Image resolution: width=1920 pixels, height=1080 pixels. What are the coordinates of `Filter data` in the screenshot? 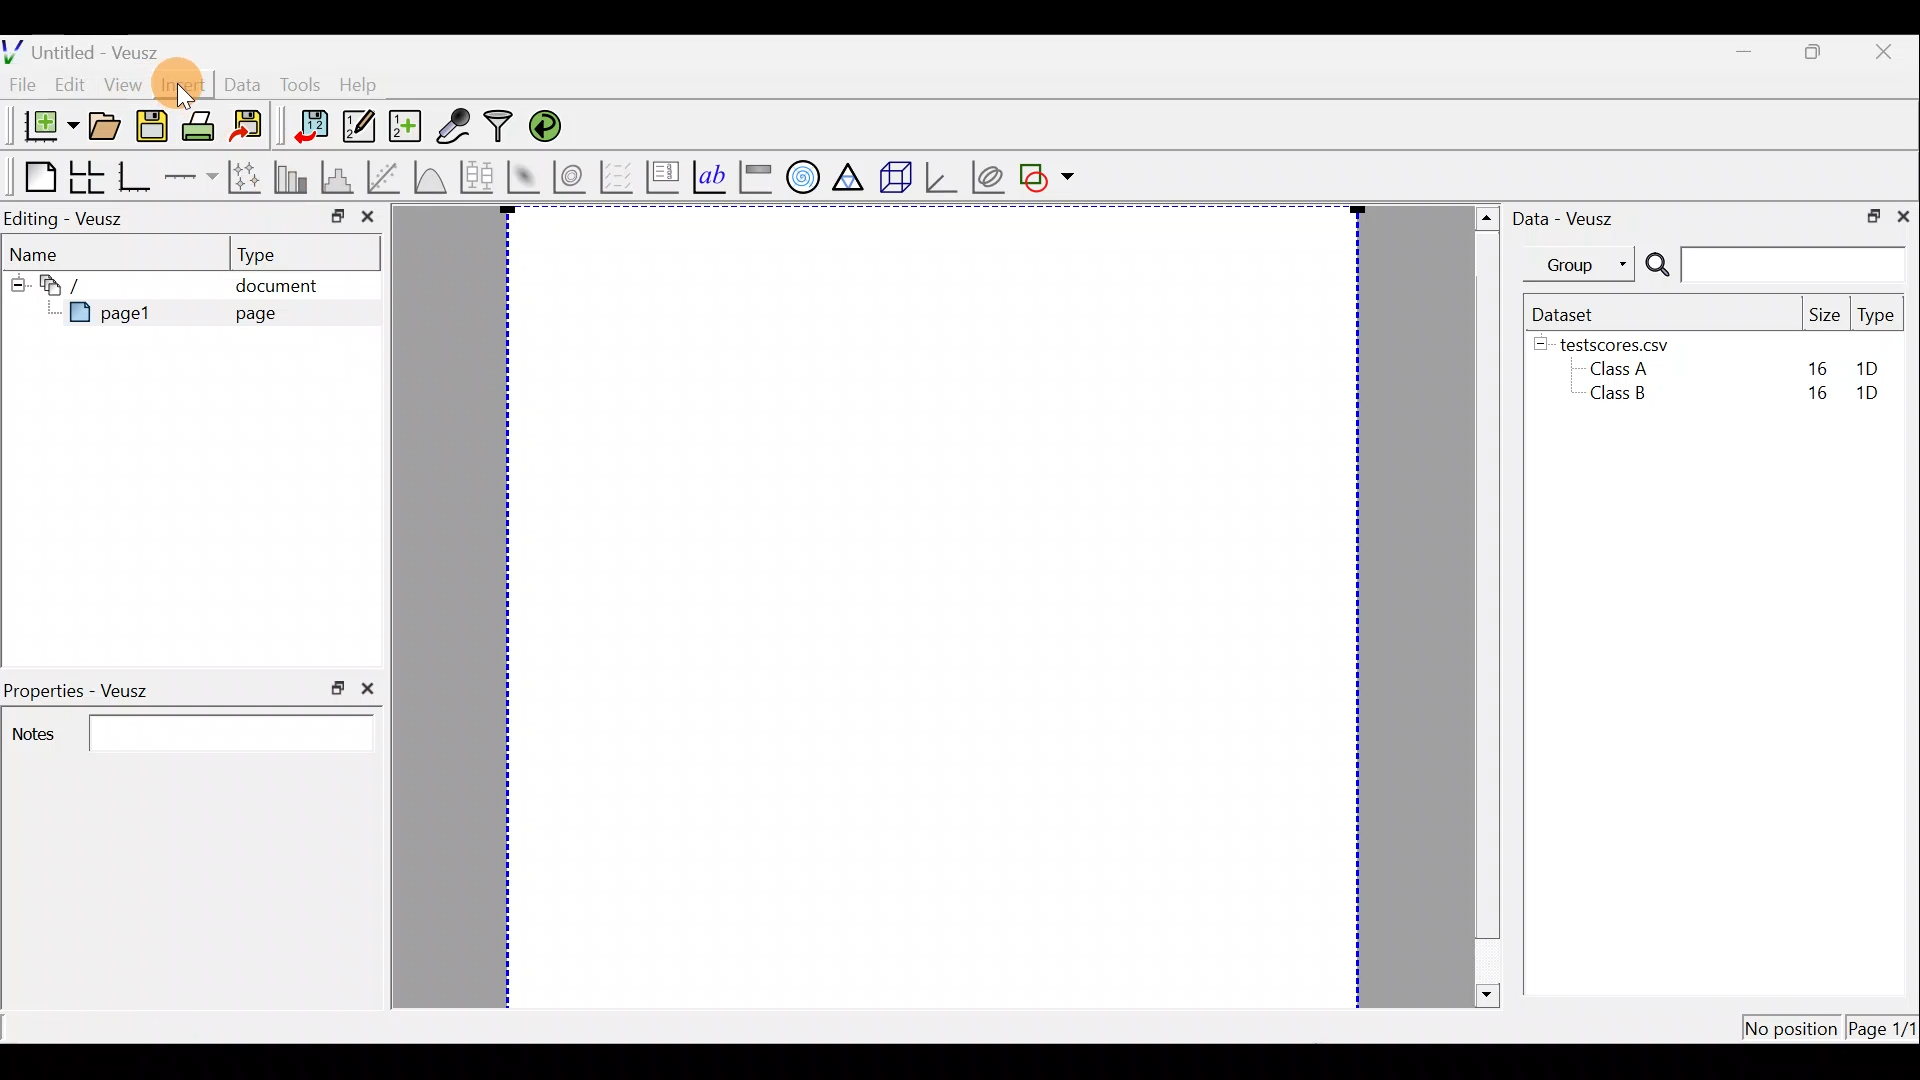 It's located at (500, 127).